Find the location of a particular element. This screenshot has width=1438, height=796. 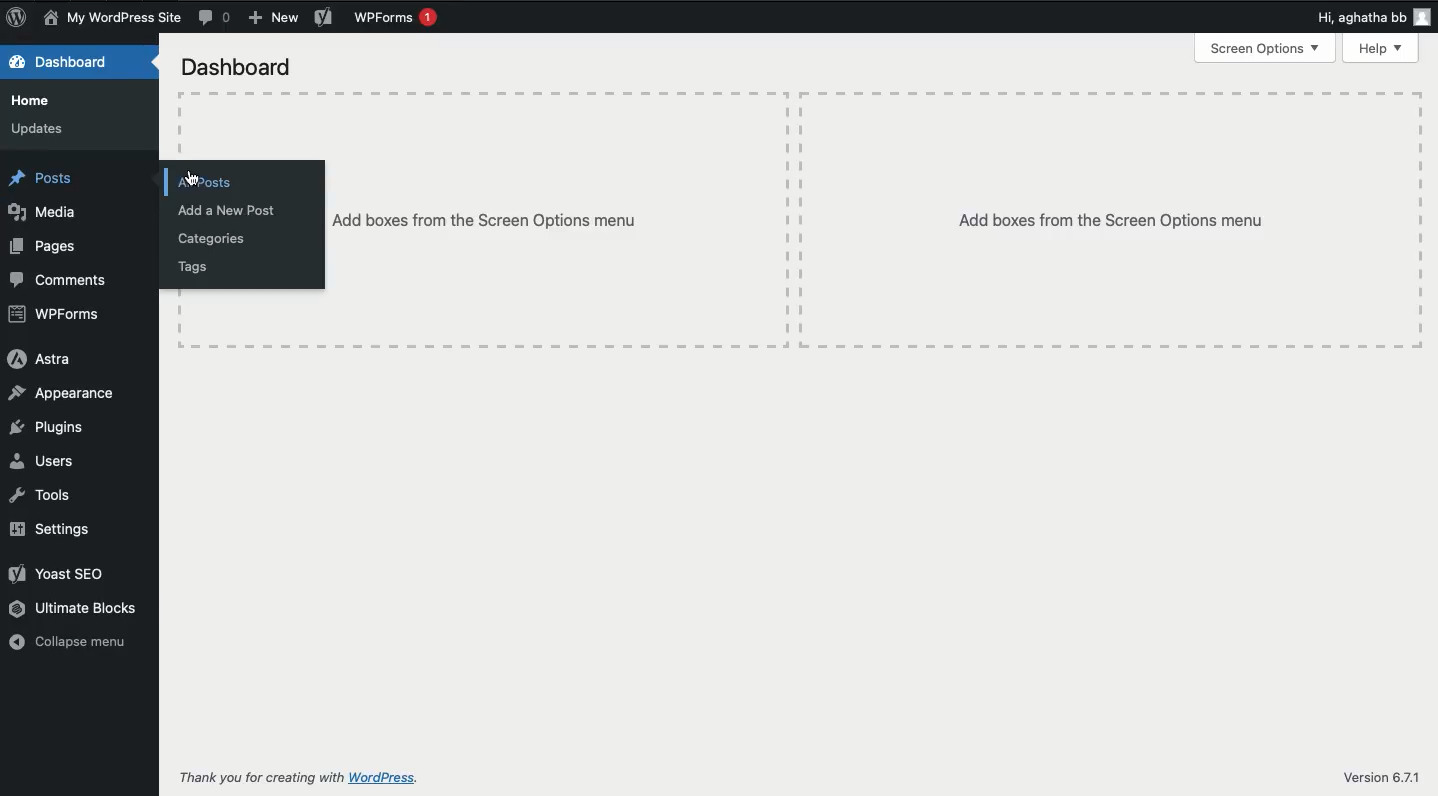

Logo is located at coordinates (18, 19).